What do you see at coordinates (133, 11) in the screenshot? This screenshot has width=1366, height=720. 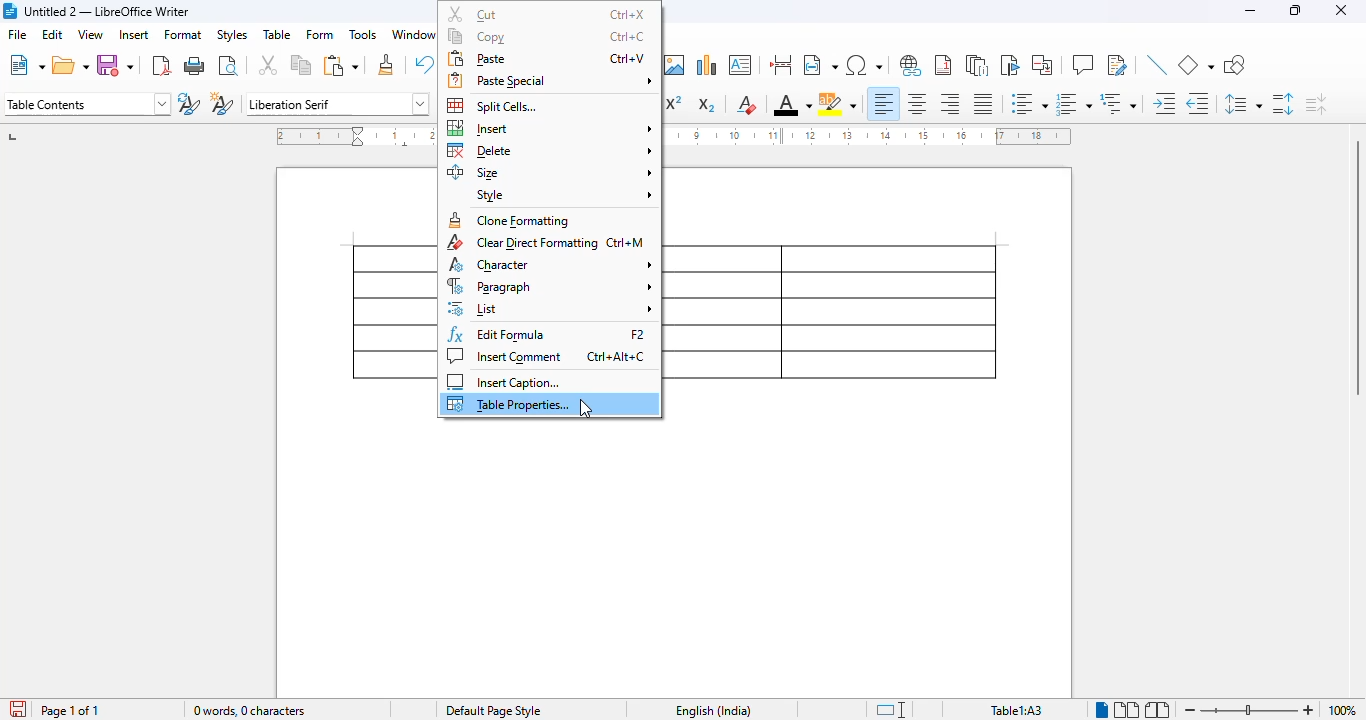 I see `Untitled 2 — LibreOffice Writer` at bounding box center [133, 11].